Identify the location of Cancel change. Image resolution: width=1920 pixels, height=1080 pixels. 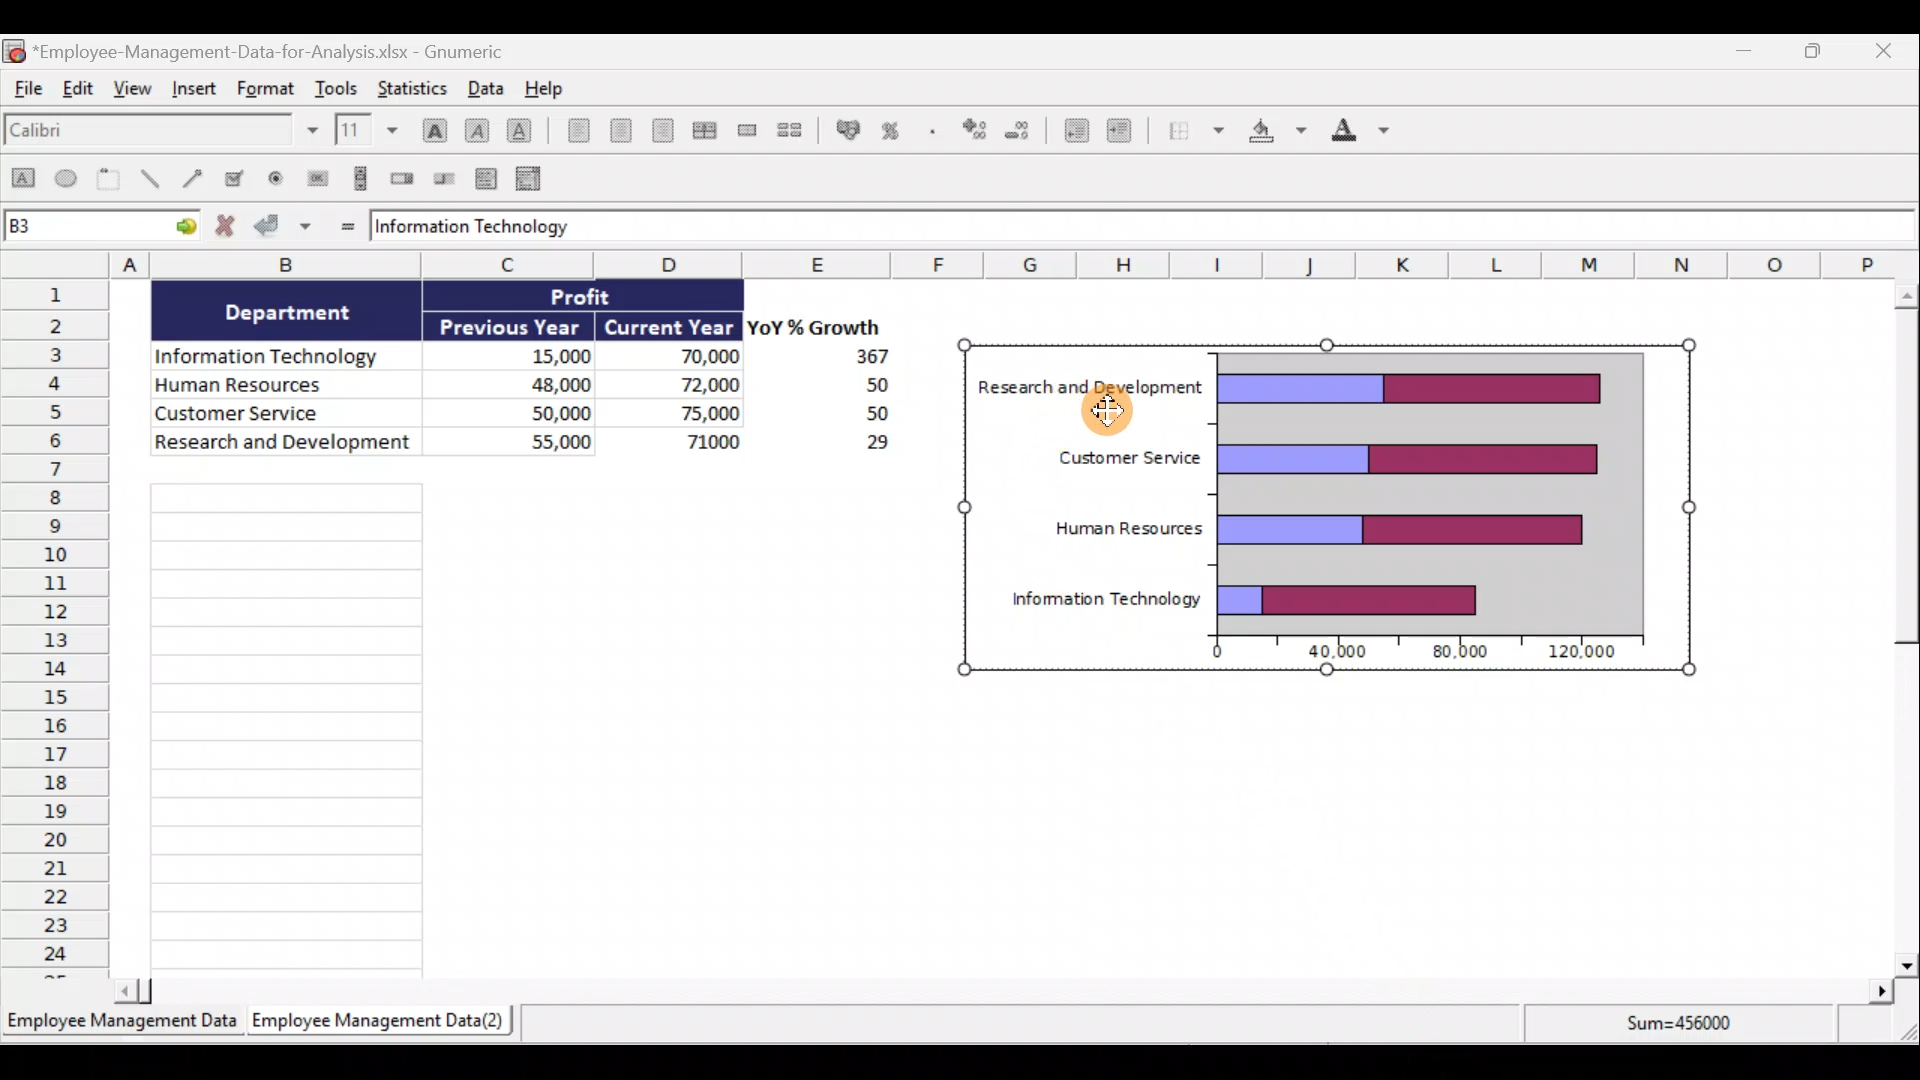
(226, 228).